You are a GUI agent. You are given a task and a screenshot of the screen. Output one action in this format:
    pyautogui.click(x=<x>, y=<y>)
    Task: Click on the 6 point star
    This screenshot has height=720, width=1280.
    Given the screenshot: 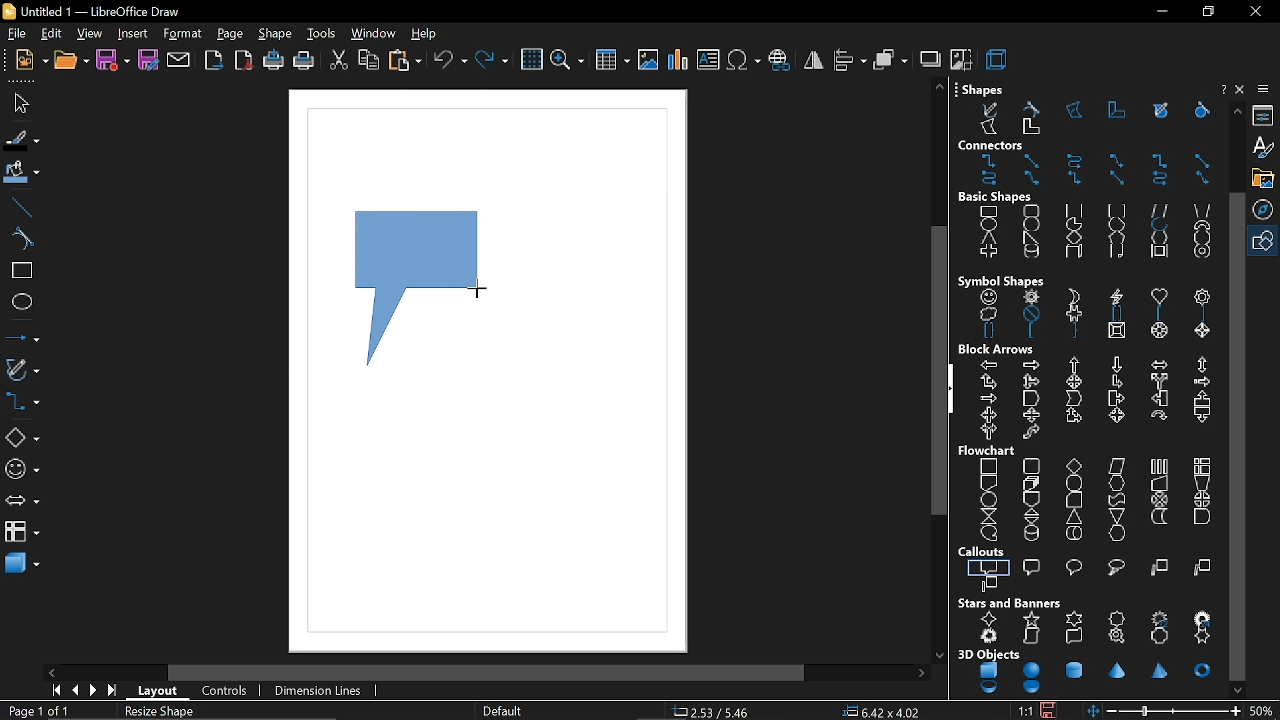 What is the action you would take?
    pyautogui.click(x=1073, y=619)
    